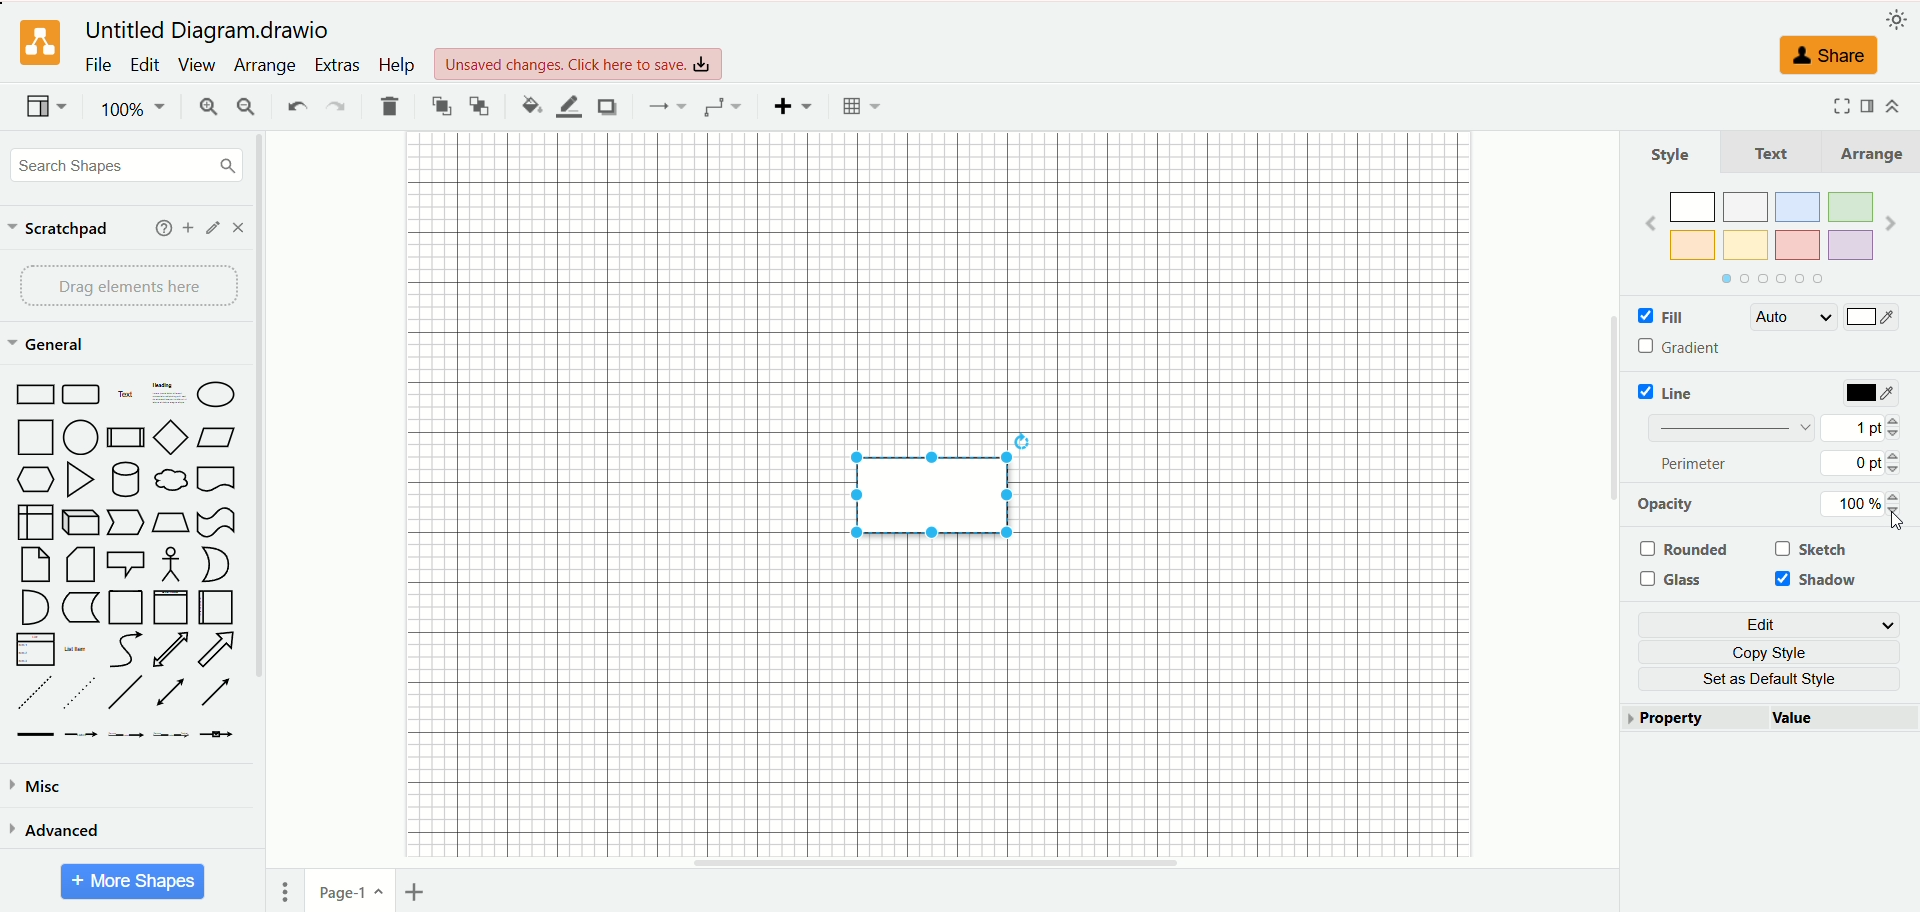 The height and width of the screenshot is (912, 1920). I want to click on previous color options, so click(1650, 223).